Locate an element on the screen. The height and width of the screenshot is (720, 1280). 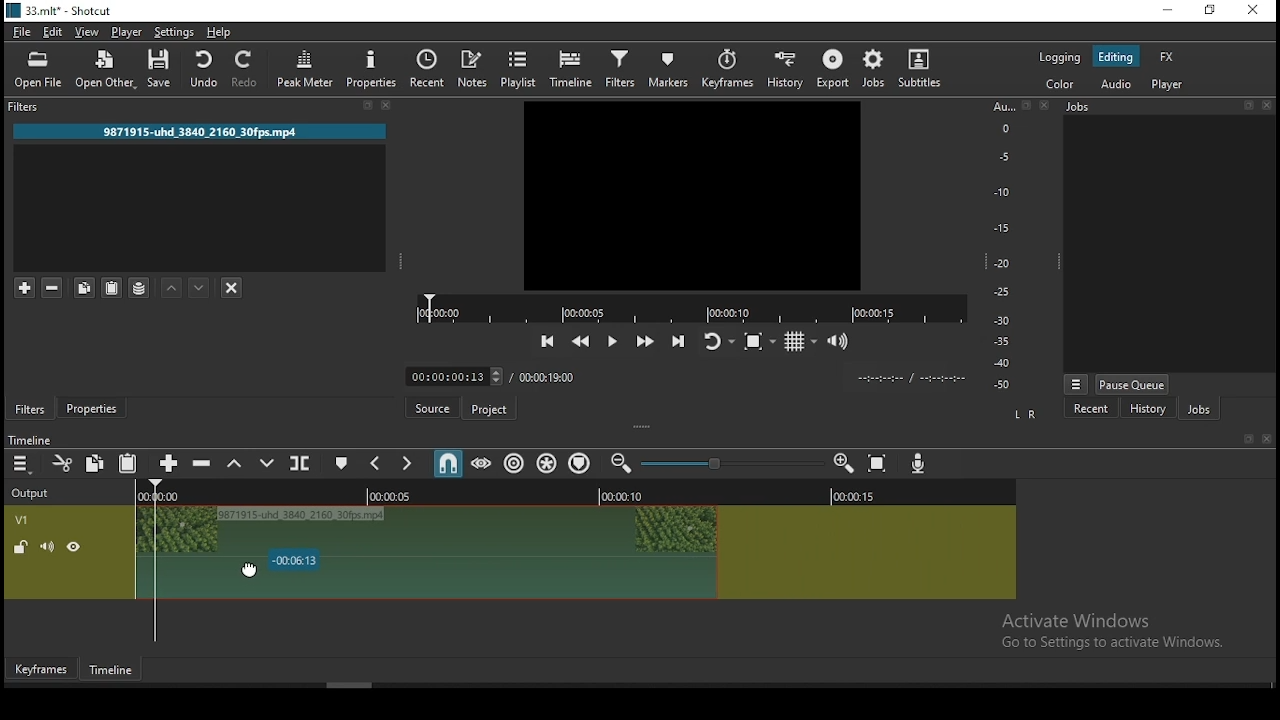
player is located at coordinates (1171, 86).